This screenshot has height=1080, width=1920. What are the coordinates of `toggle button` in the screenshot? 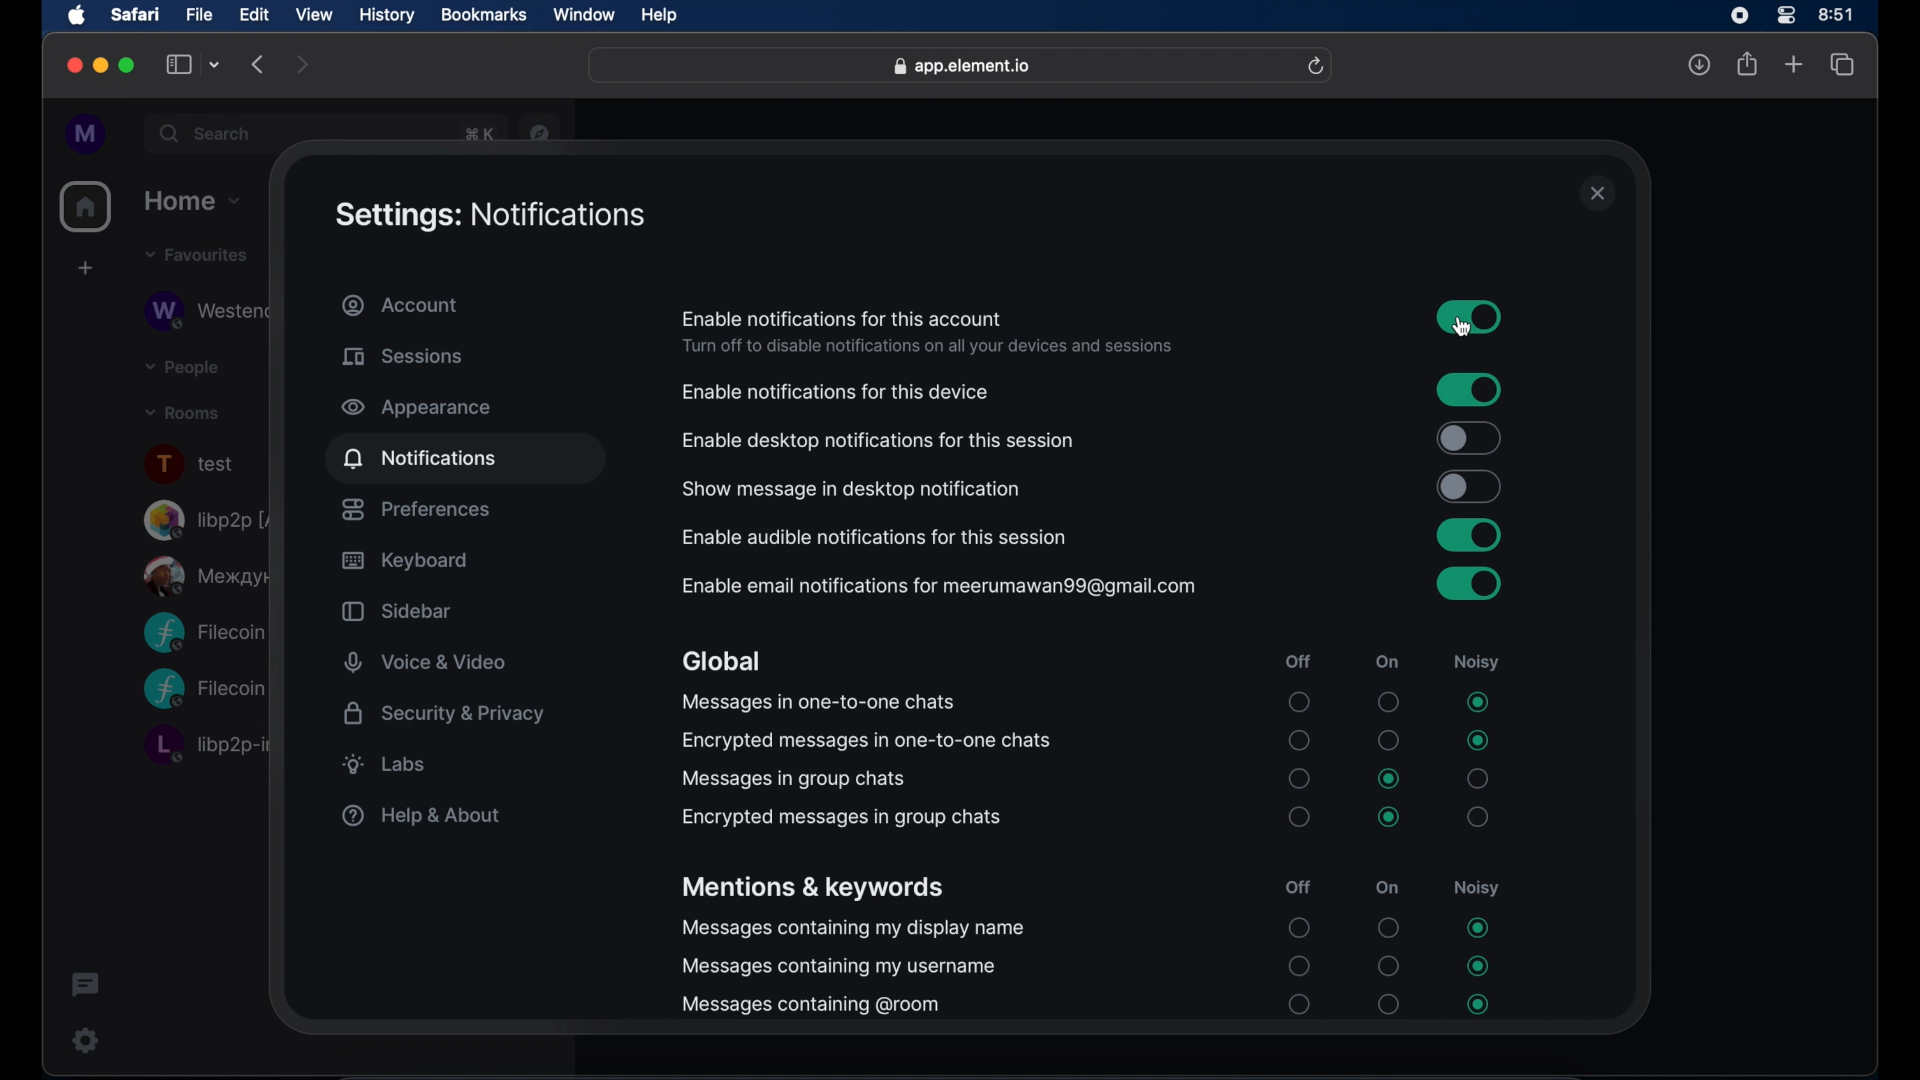 It's located at (1469, 388).